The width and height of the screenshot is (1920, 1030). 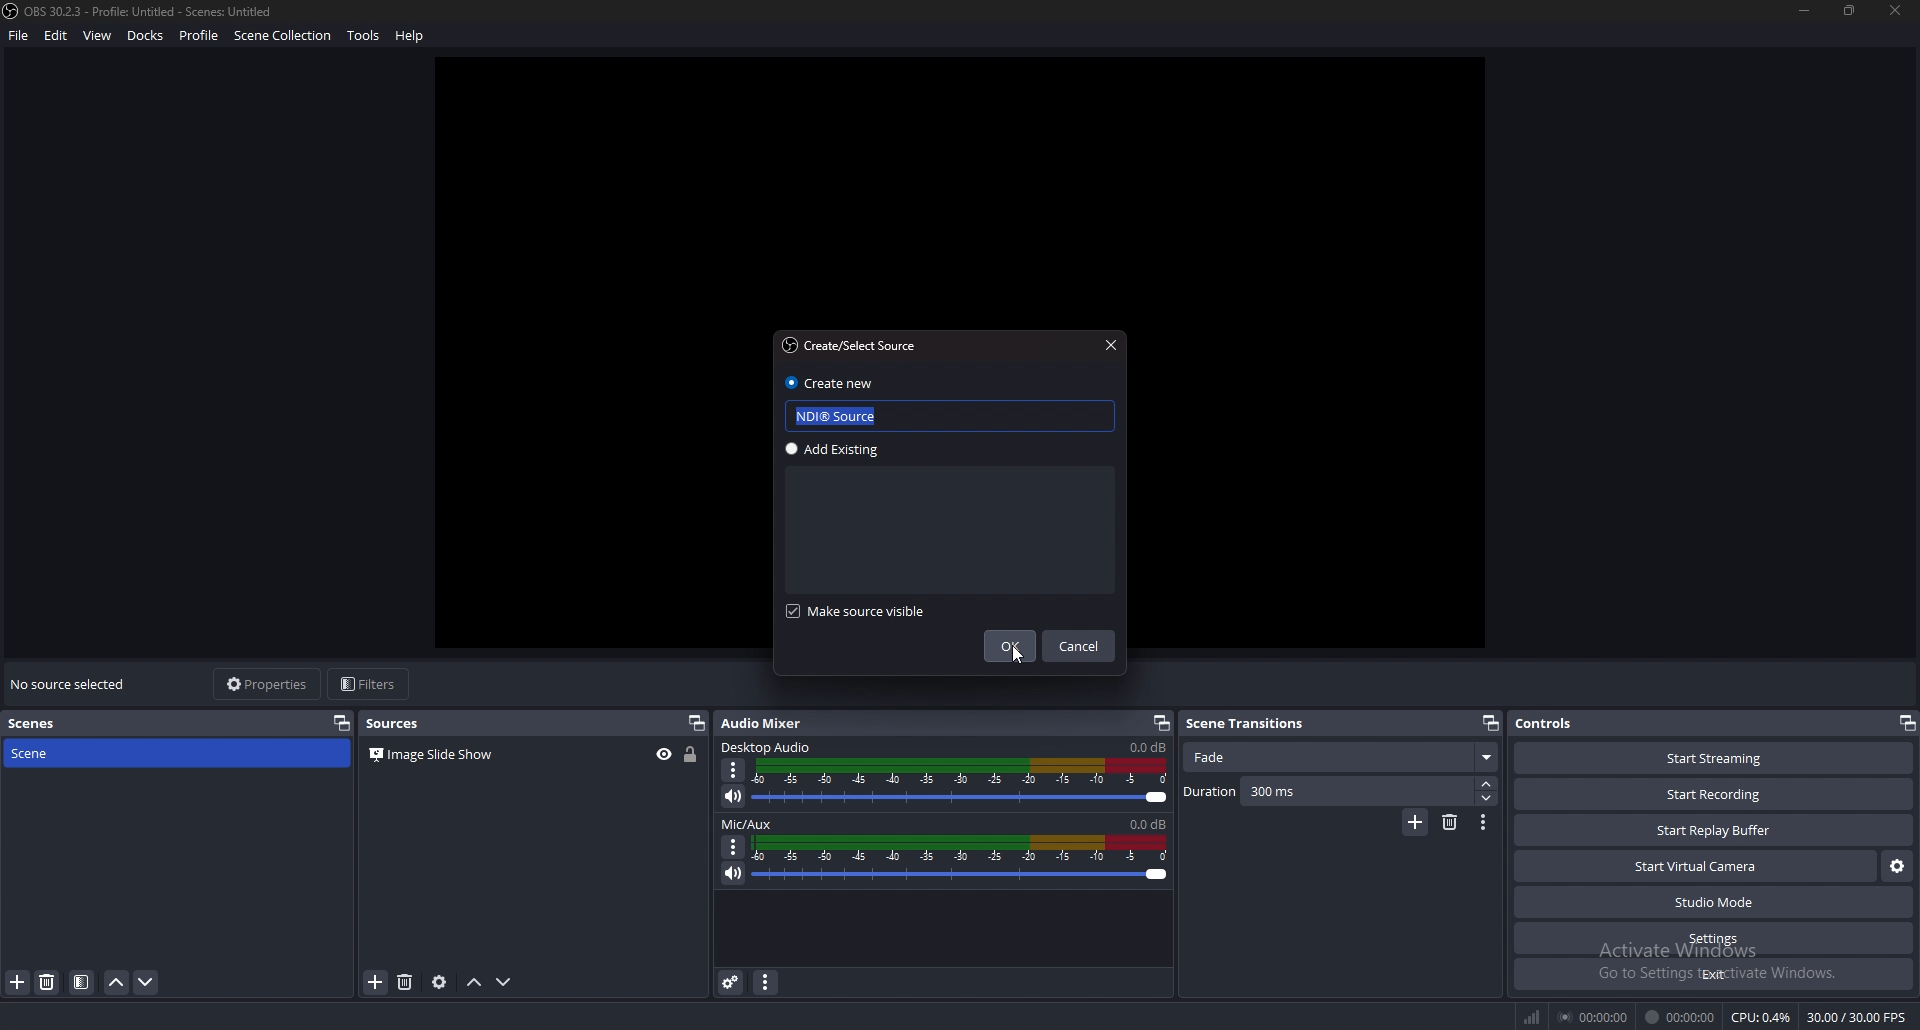 I want to click on resize, so click(x=1851, y=10).